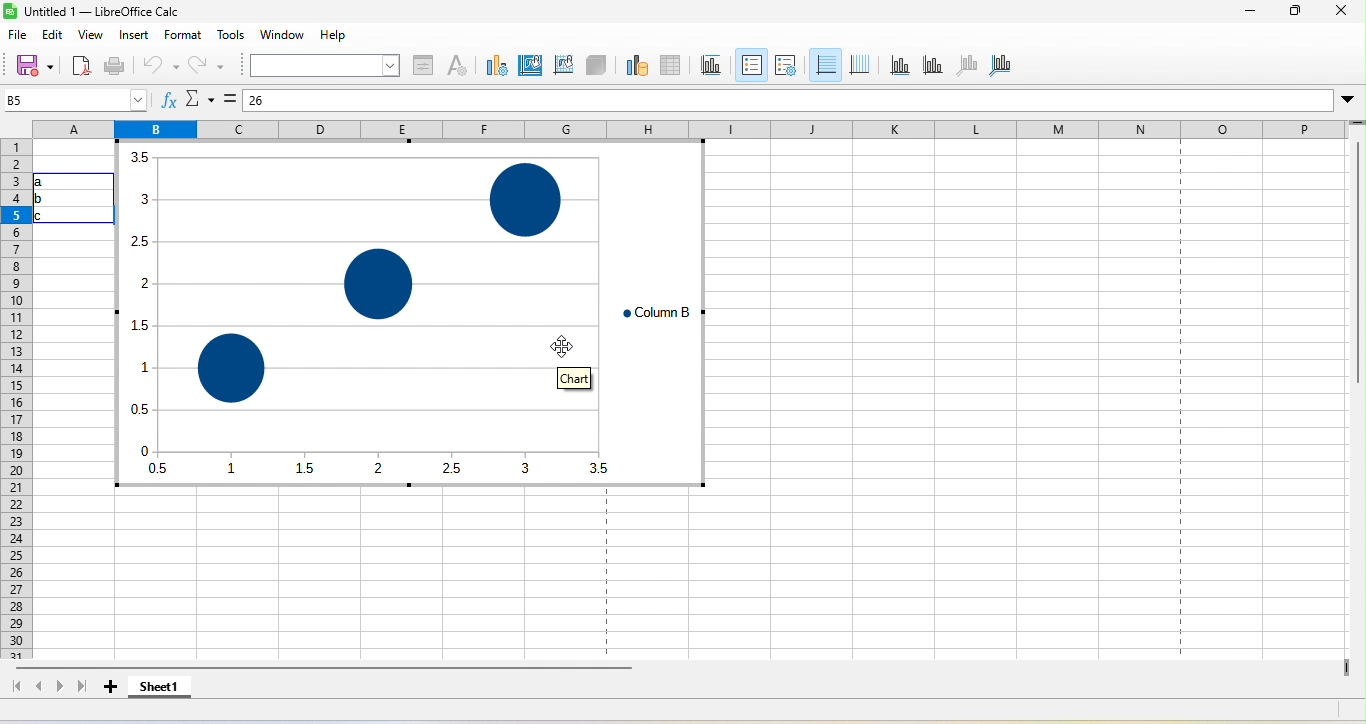 The width and height of the screenshot is (1366, 724). I want to click on horizontal scroll bar, so click(333, 670).